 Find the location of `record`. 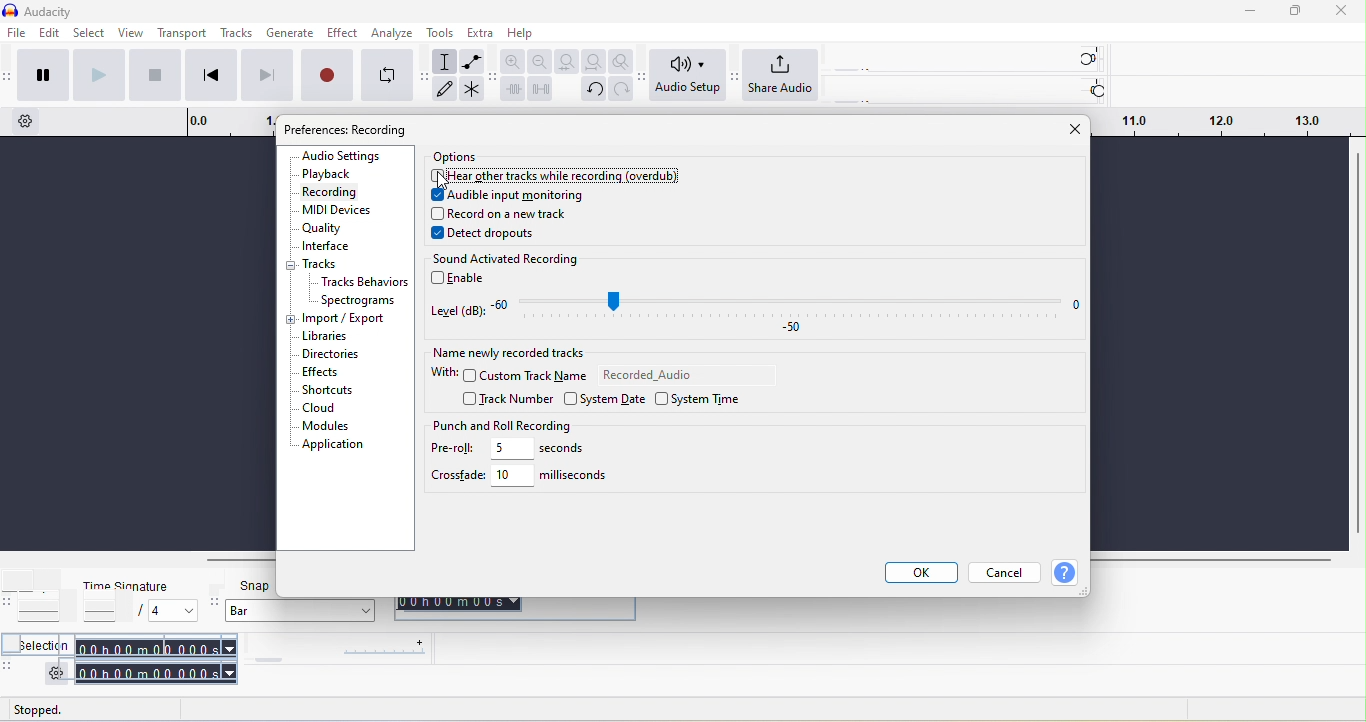

record is located at coordinates (327, 75).